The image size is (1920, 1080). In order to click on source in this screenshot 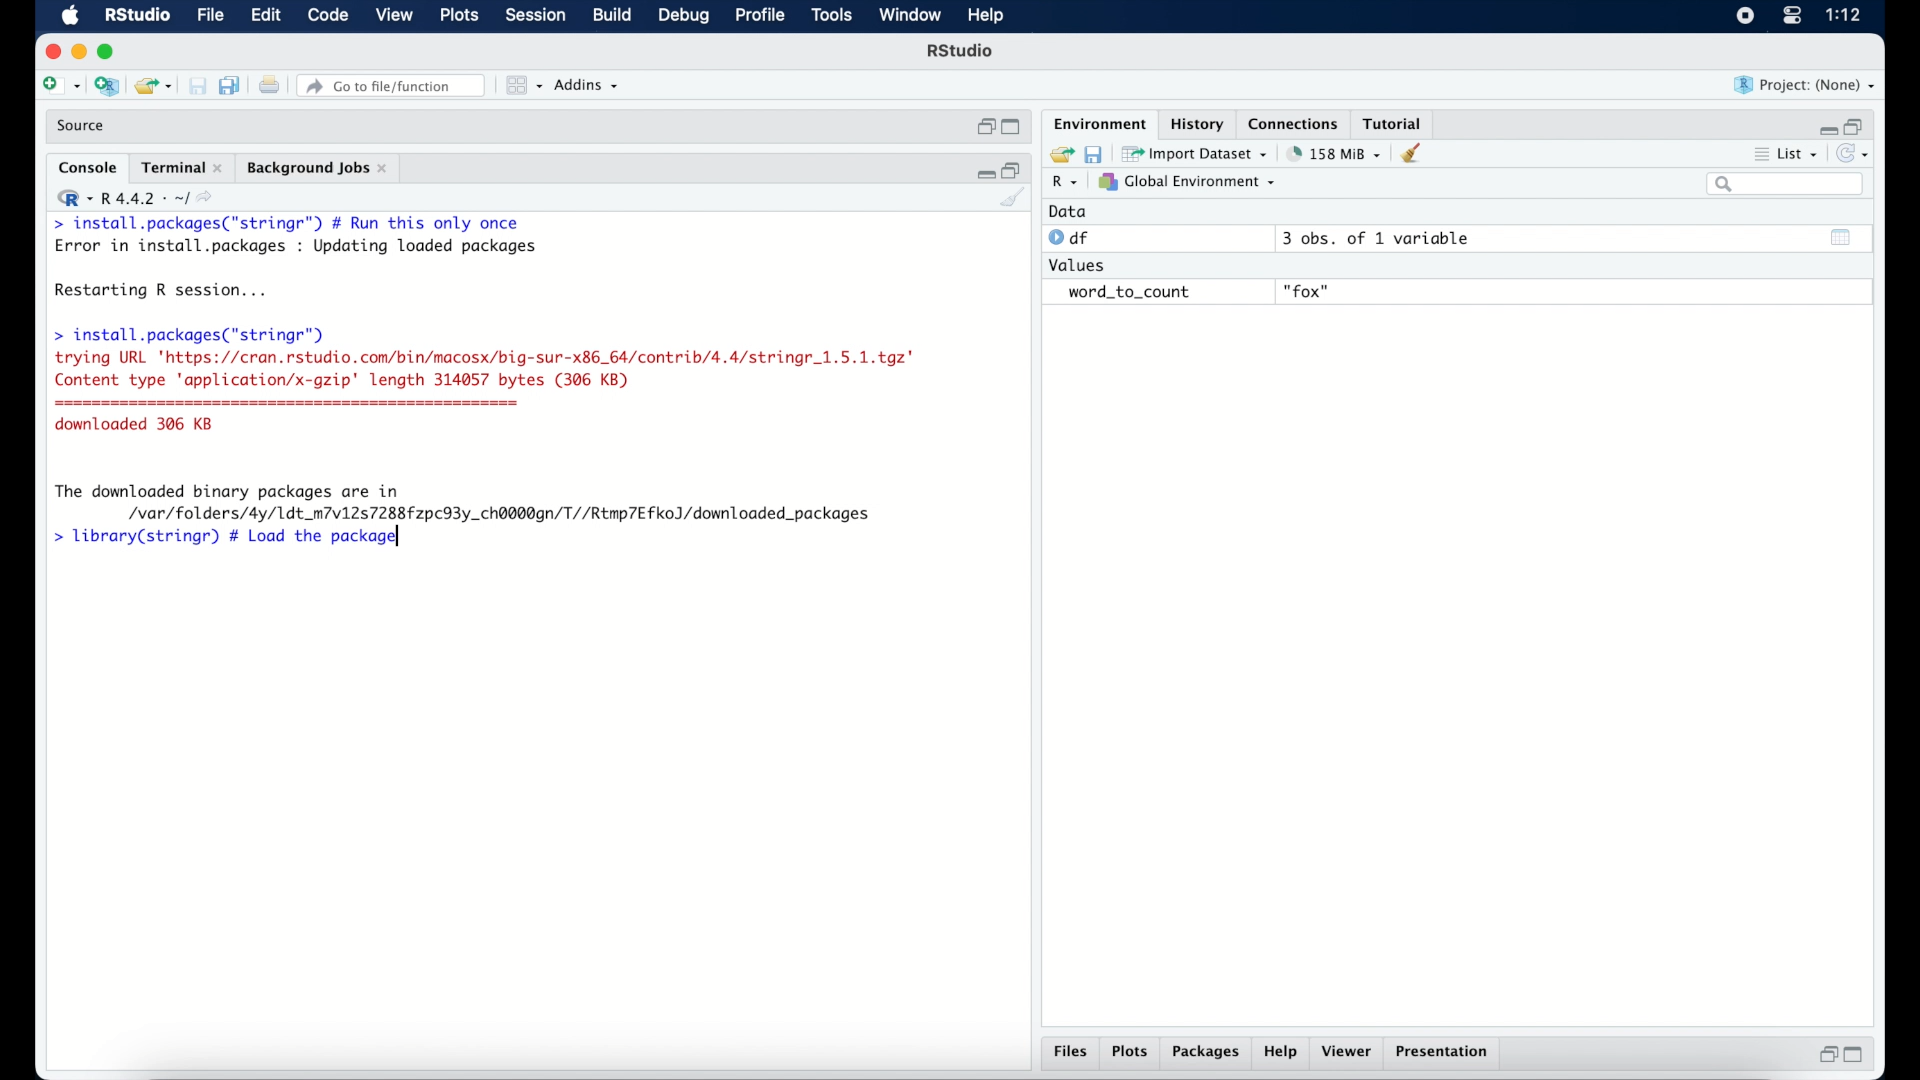, I will do `click(83, 126)`.